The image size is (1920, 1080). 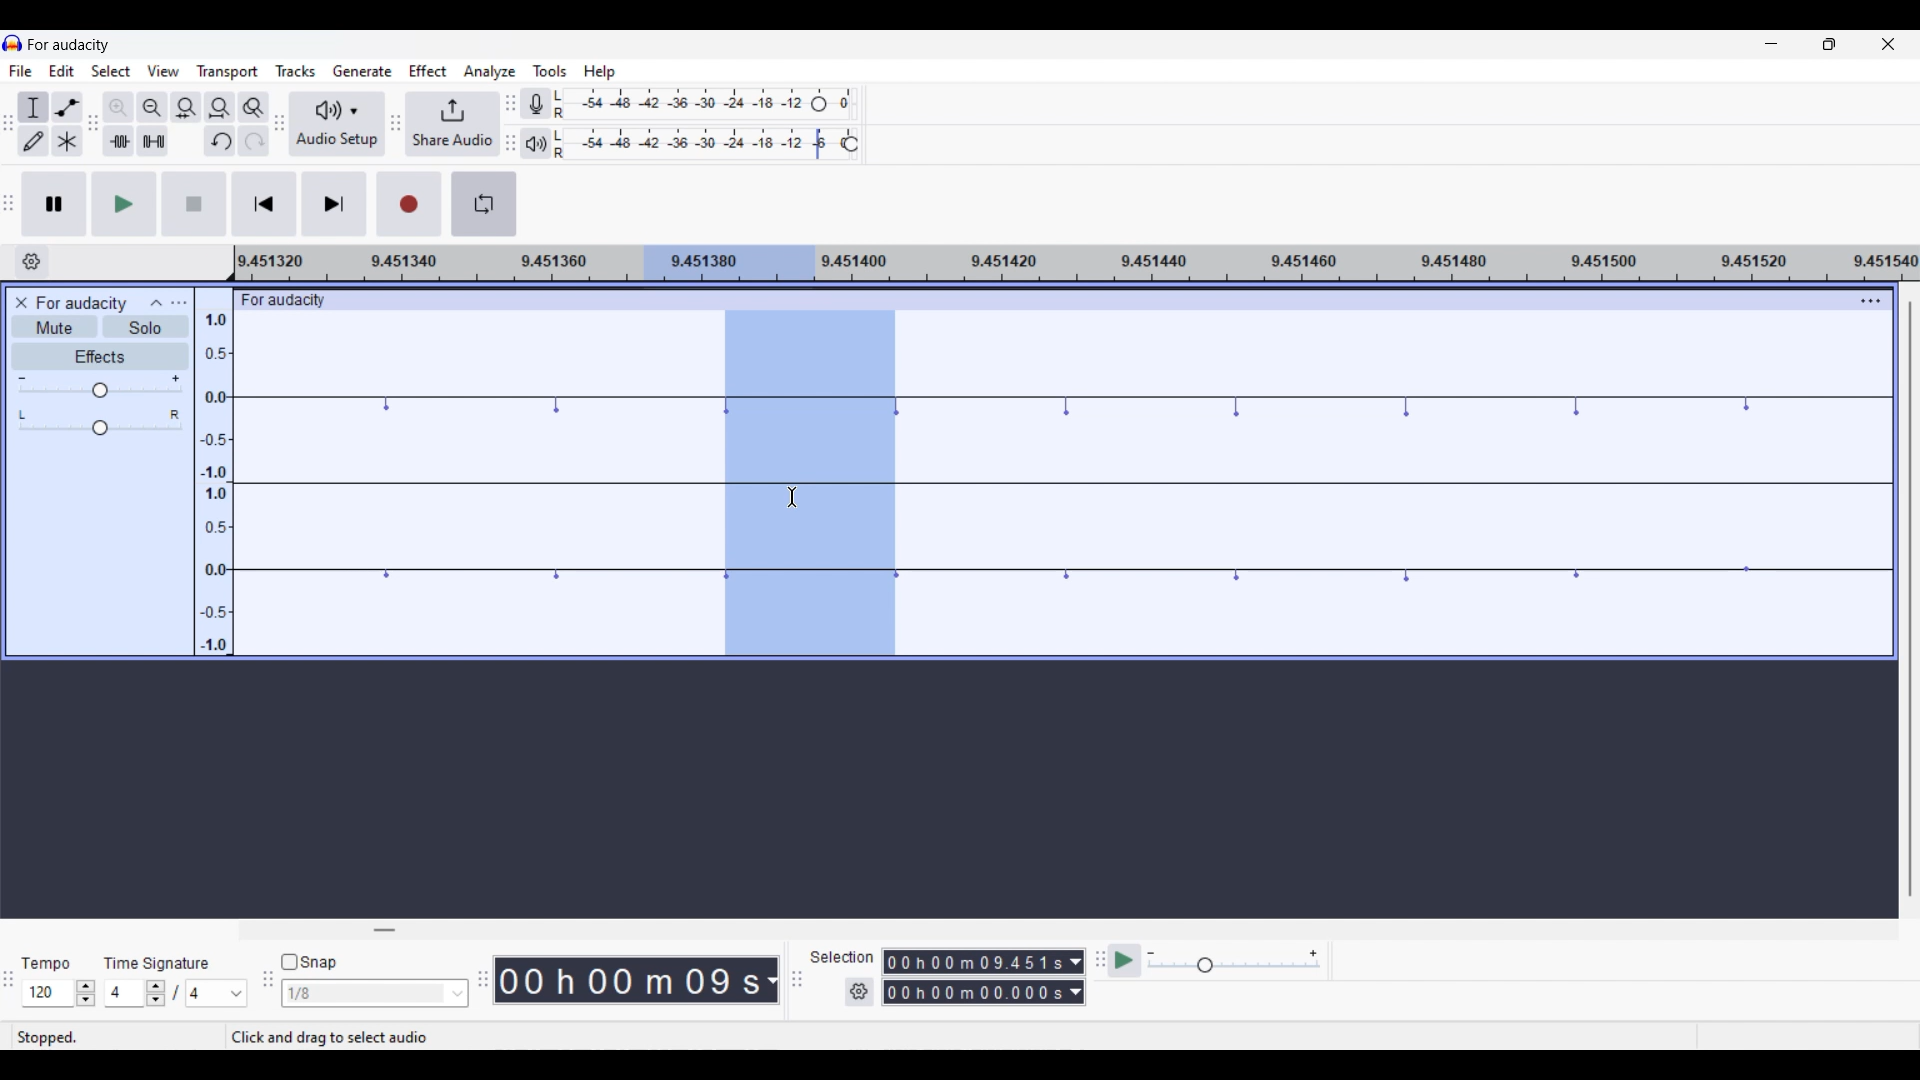 What do you see at coordinates (32, 262) in the screenshot?
I see `Timeline options` at bounding box center [32, 262].